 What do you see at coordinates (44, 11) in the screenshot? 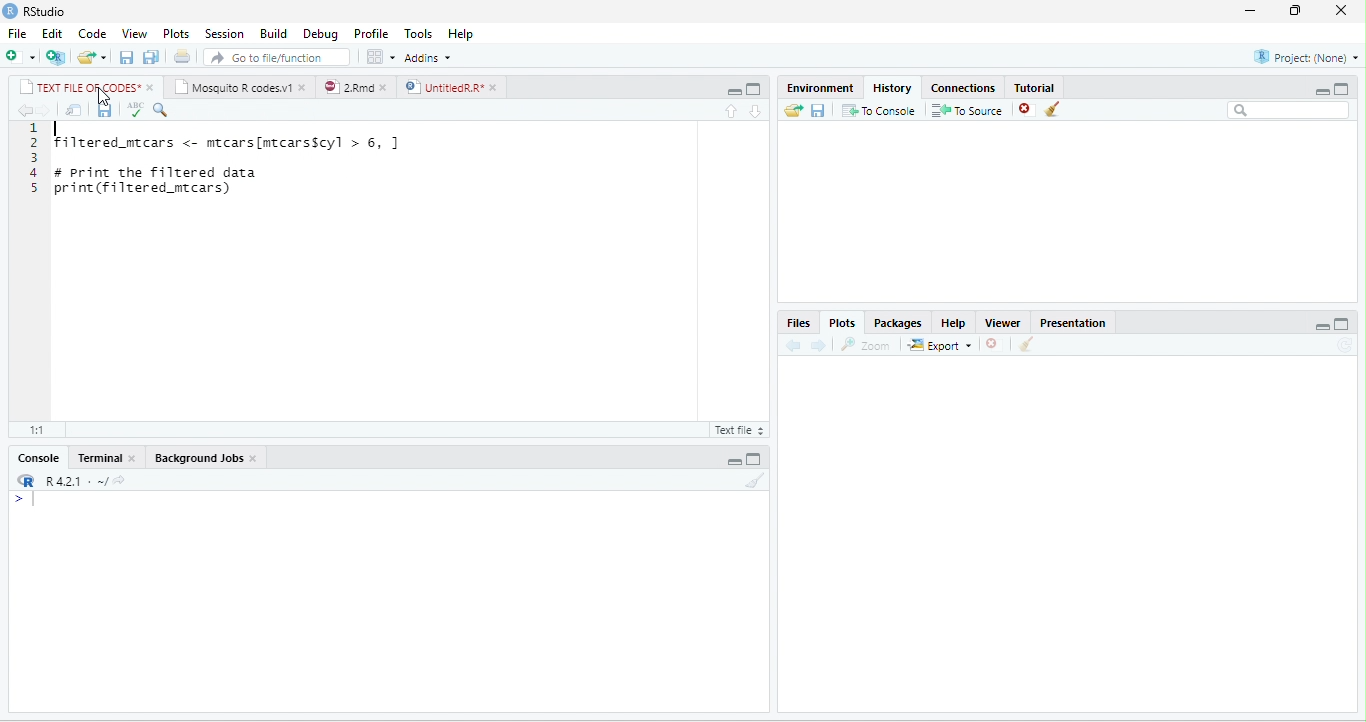
I see `RStudio` at bounding box center [44, 11].